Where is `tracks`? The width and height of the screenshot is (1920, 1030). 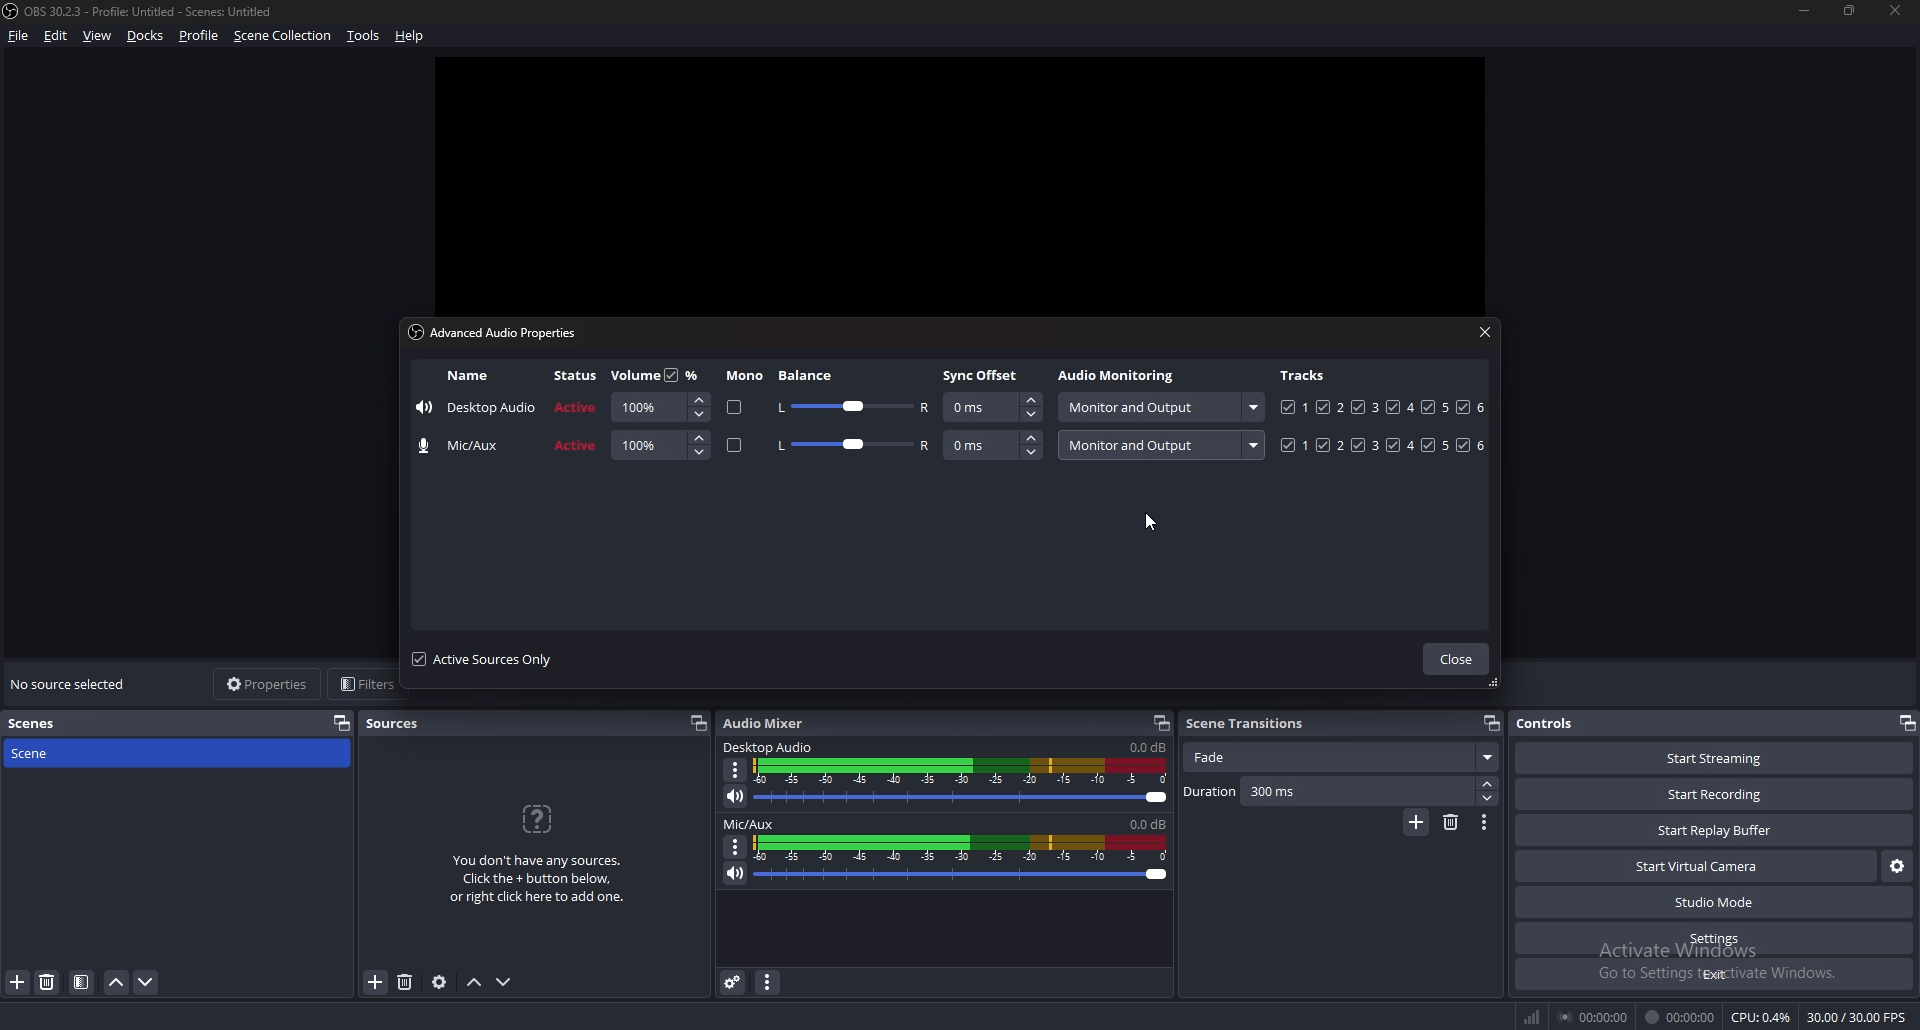 tracks is located at coordinates (1386, 407).